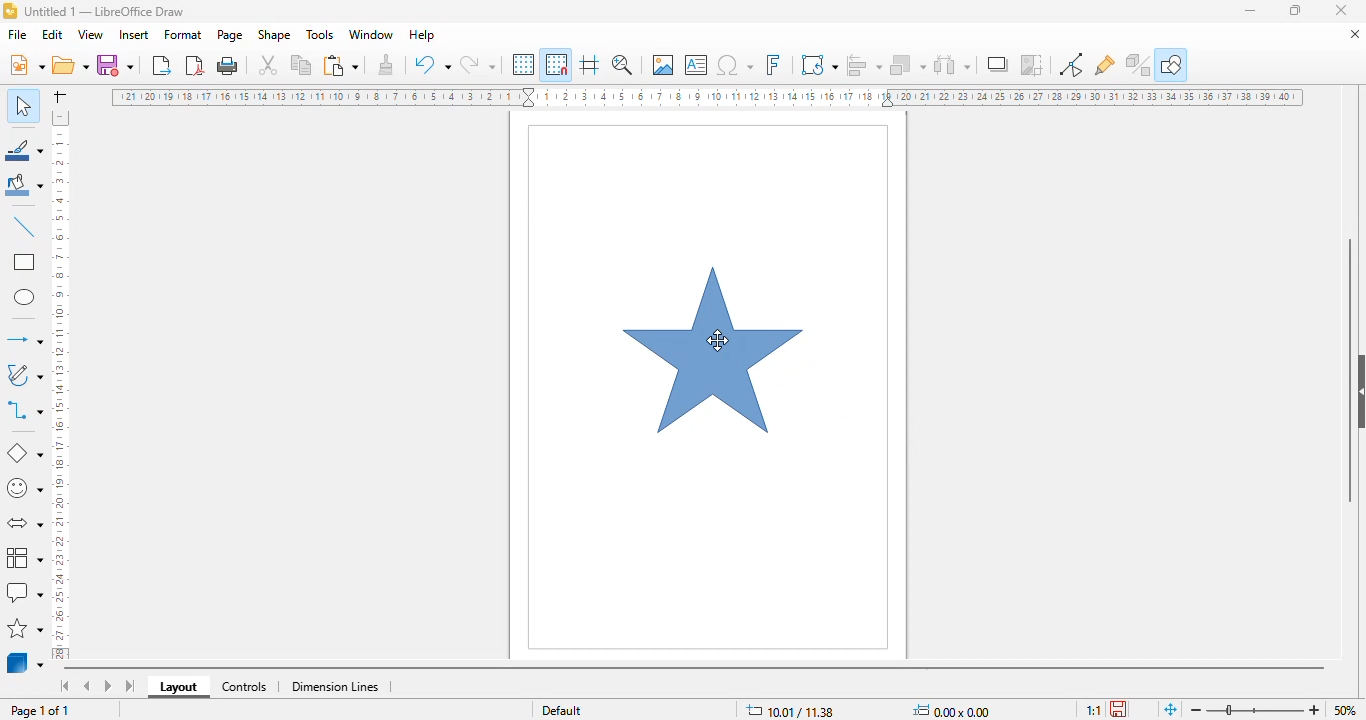 The height and width of the screenshot is (720, 1366). I want to click on zoom factor, so click(1344, 708).